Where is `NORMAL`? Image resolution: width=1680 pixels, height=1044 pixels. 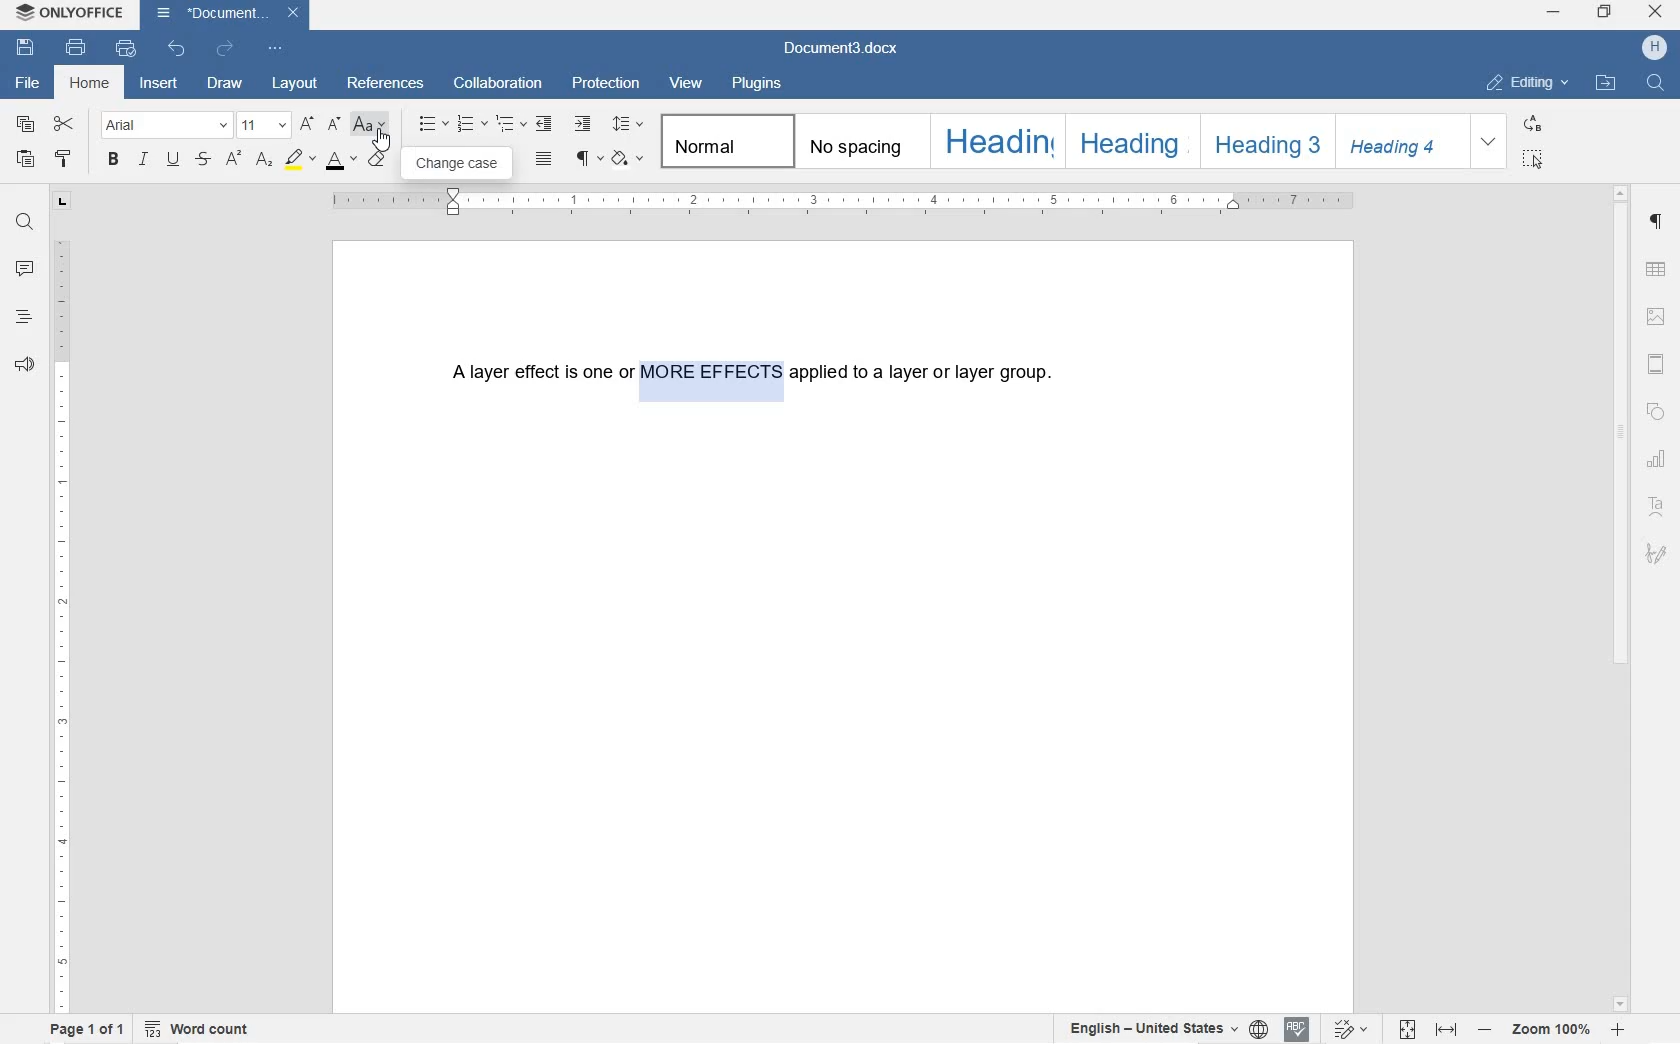
NORMAL is located at coordinates (724, 141).